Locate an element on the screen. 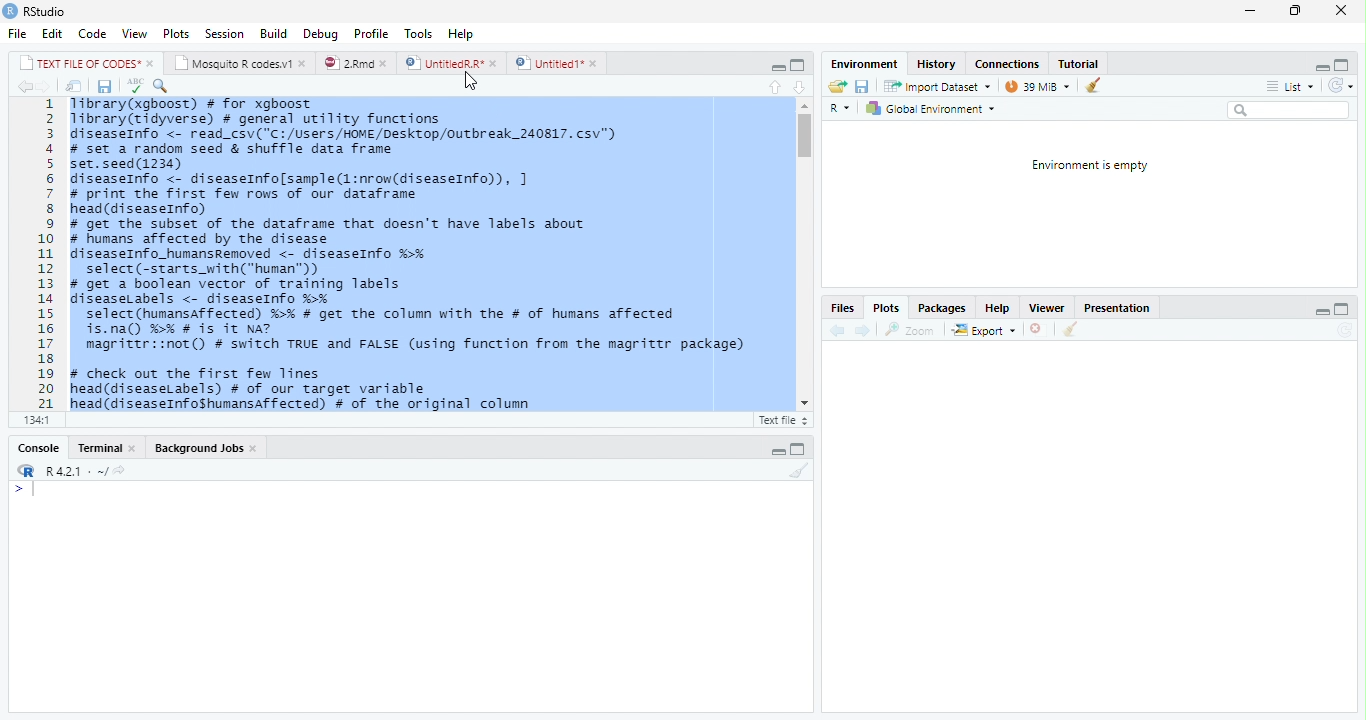 The image size is (1366, 720). 39MiB is located at coordinates (1037, 84).